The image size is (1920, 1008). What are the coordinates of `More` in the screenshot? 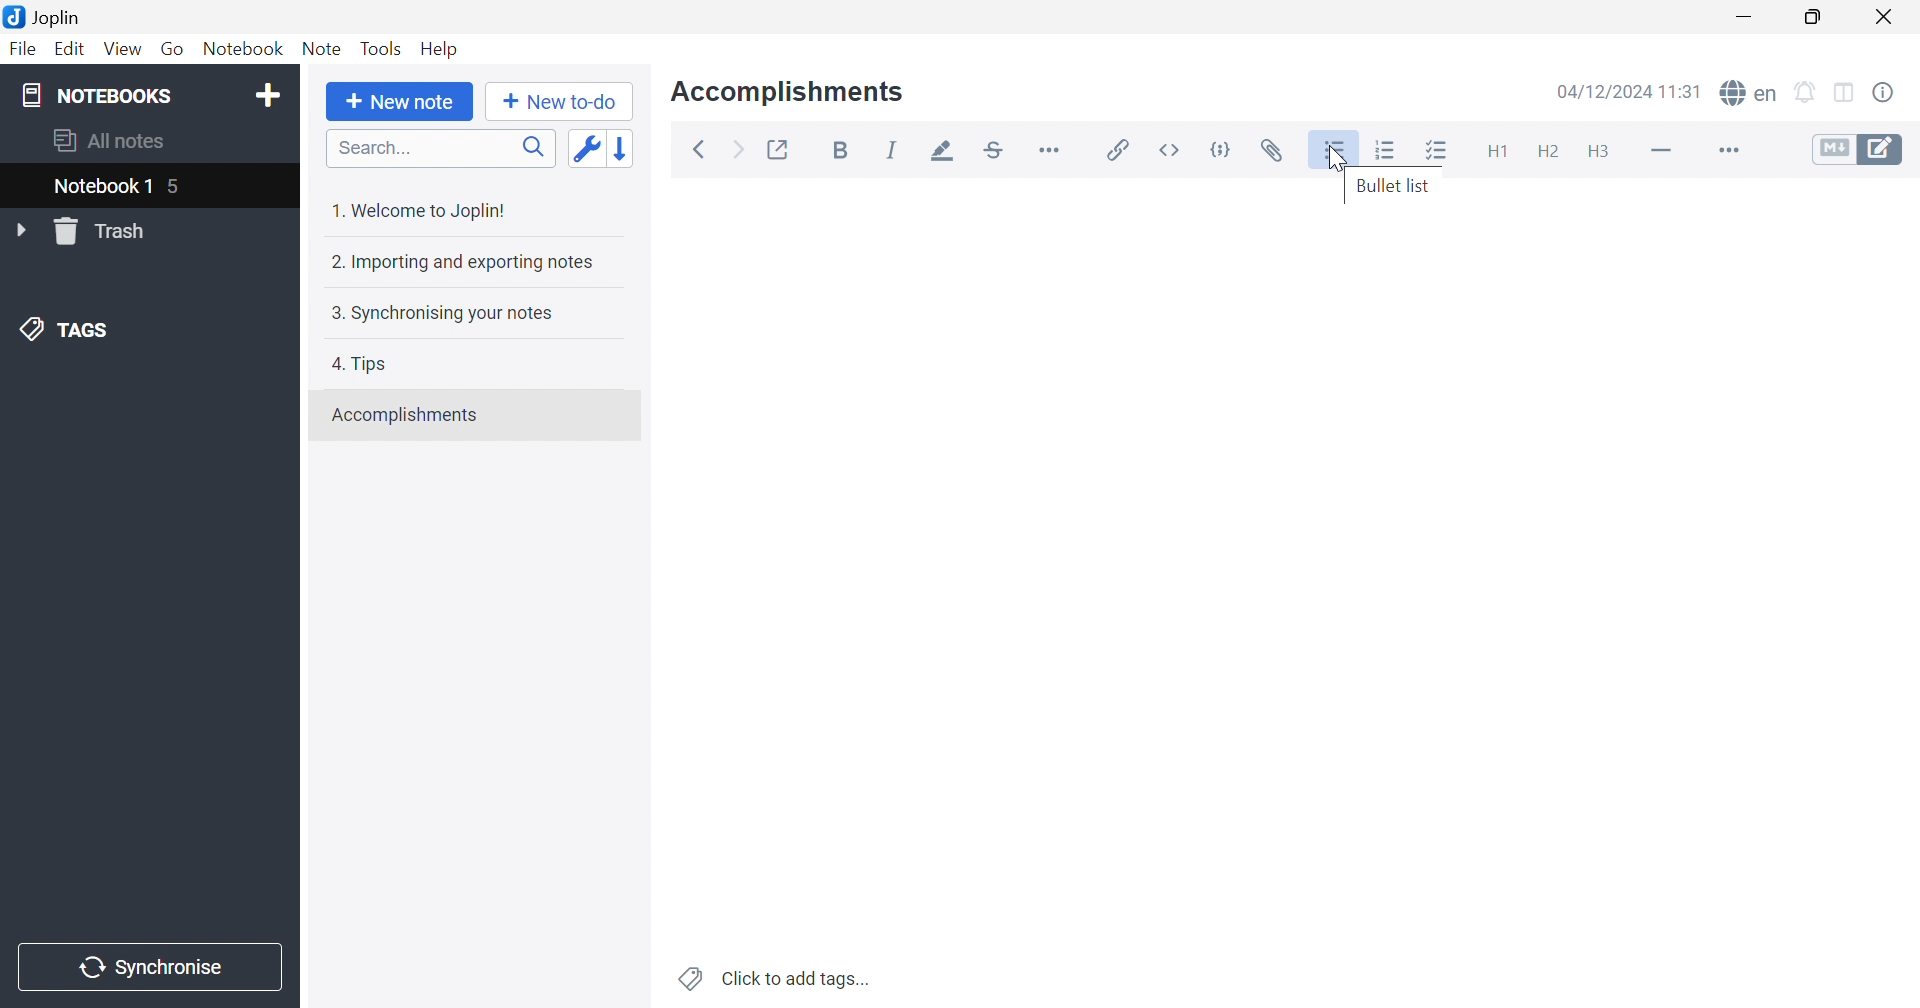 It's located at (1730, 153).